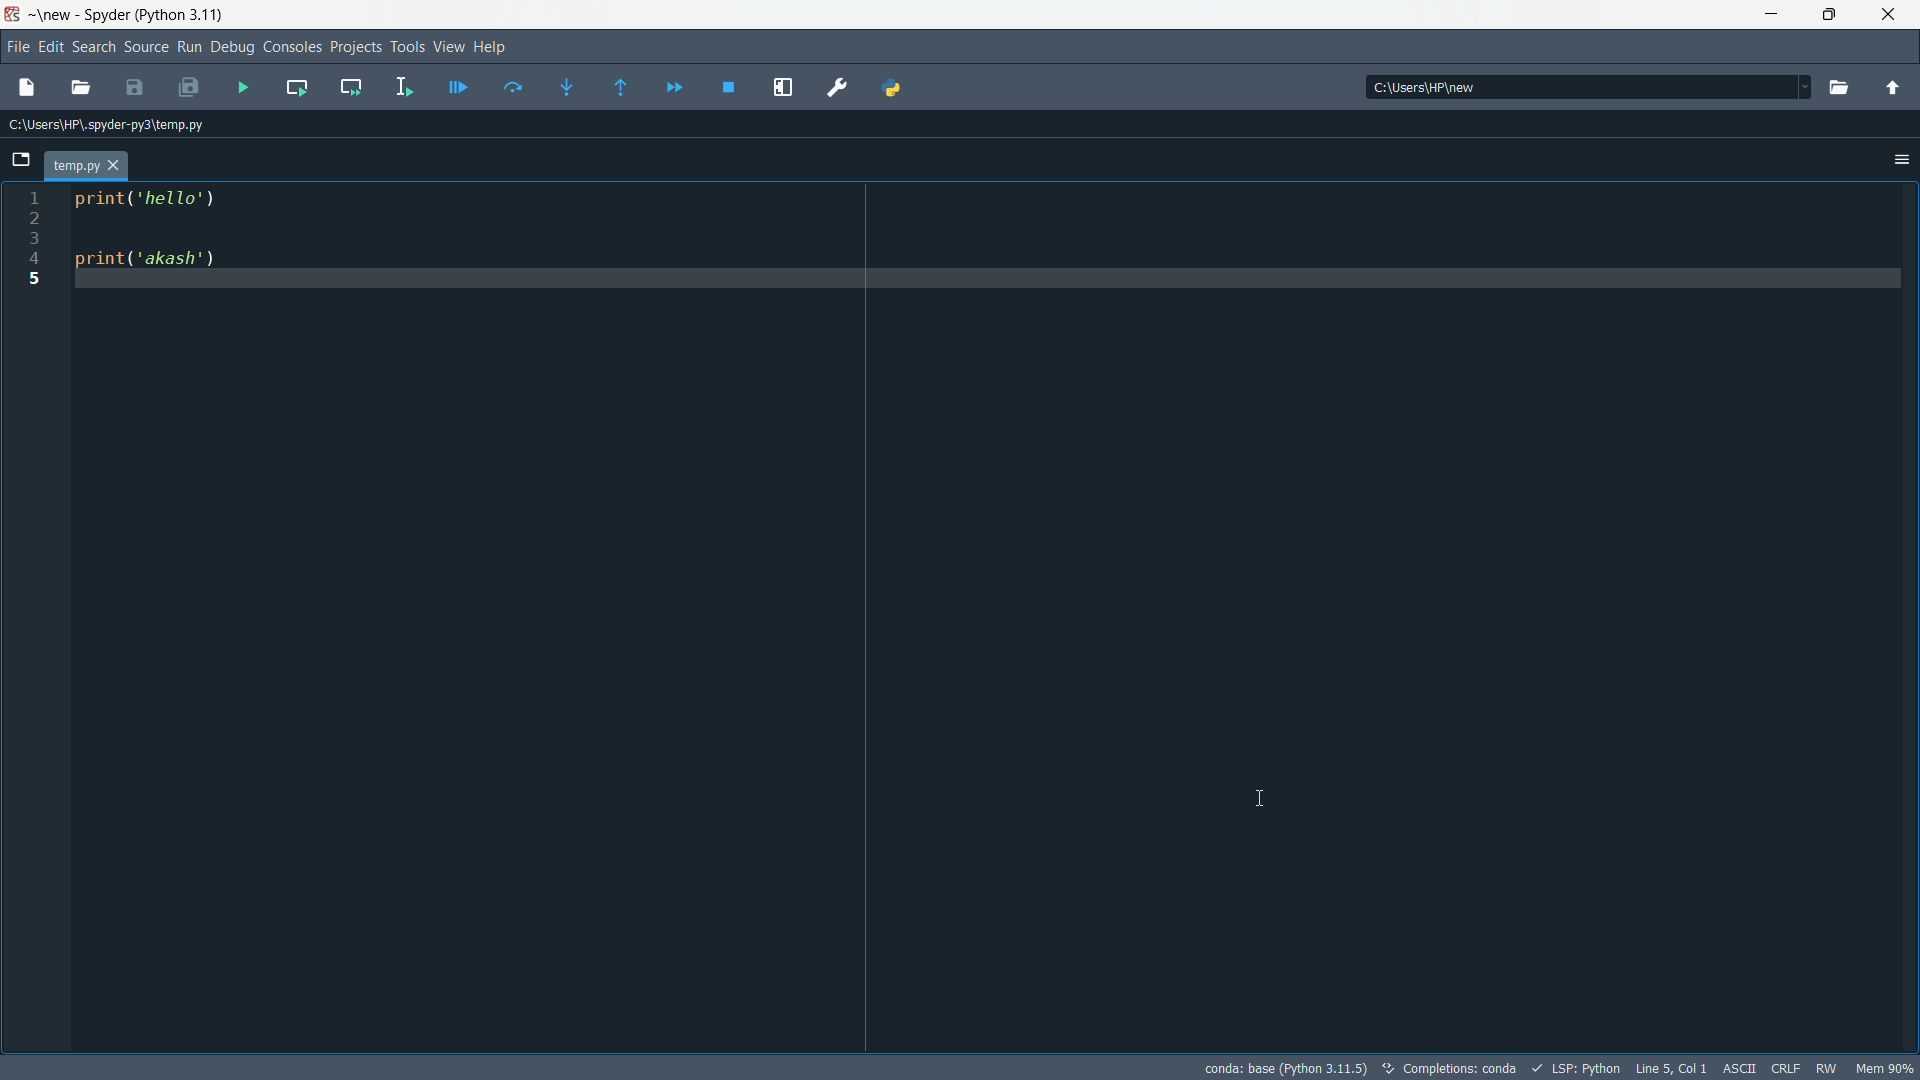 The height and width of the screenshot is (1080, 1920). I want to click on app icon, so click(13, 13).